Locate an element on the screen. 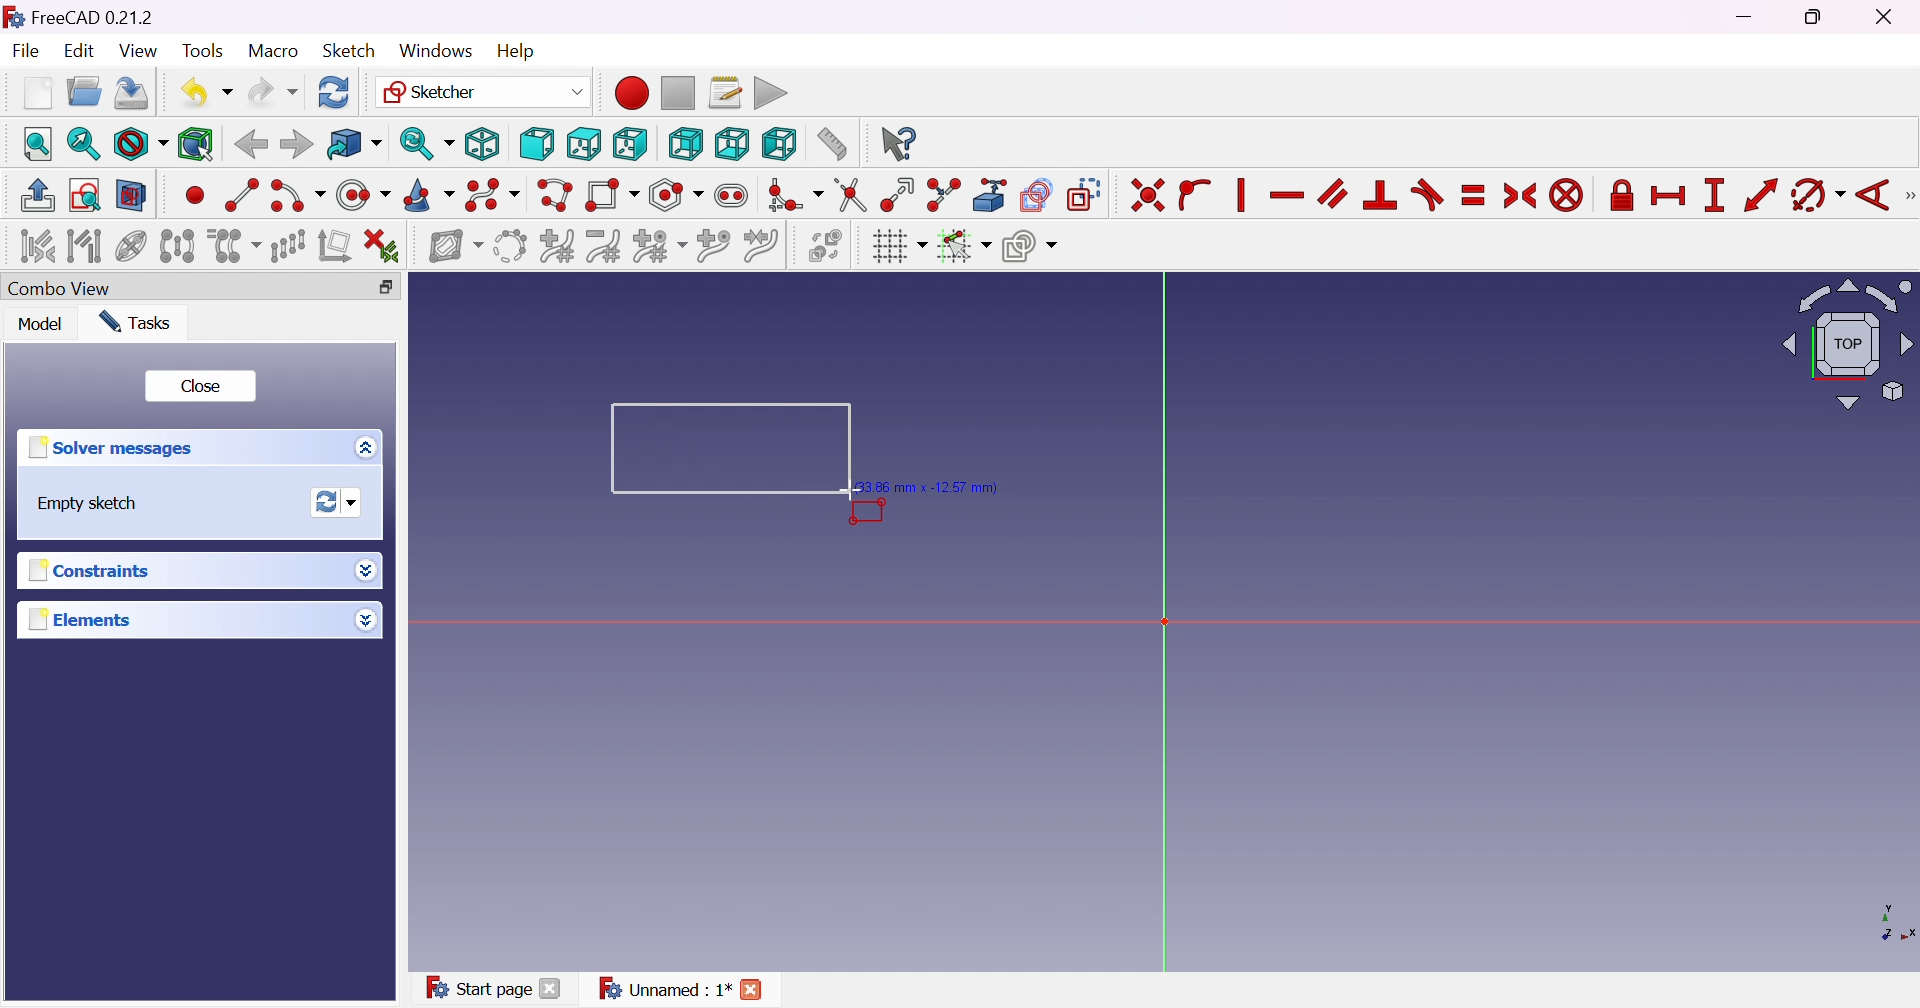 This screenshot has height=1008, width=1920. Create slot is located at coordinates (734, 196).